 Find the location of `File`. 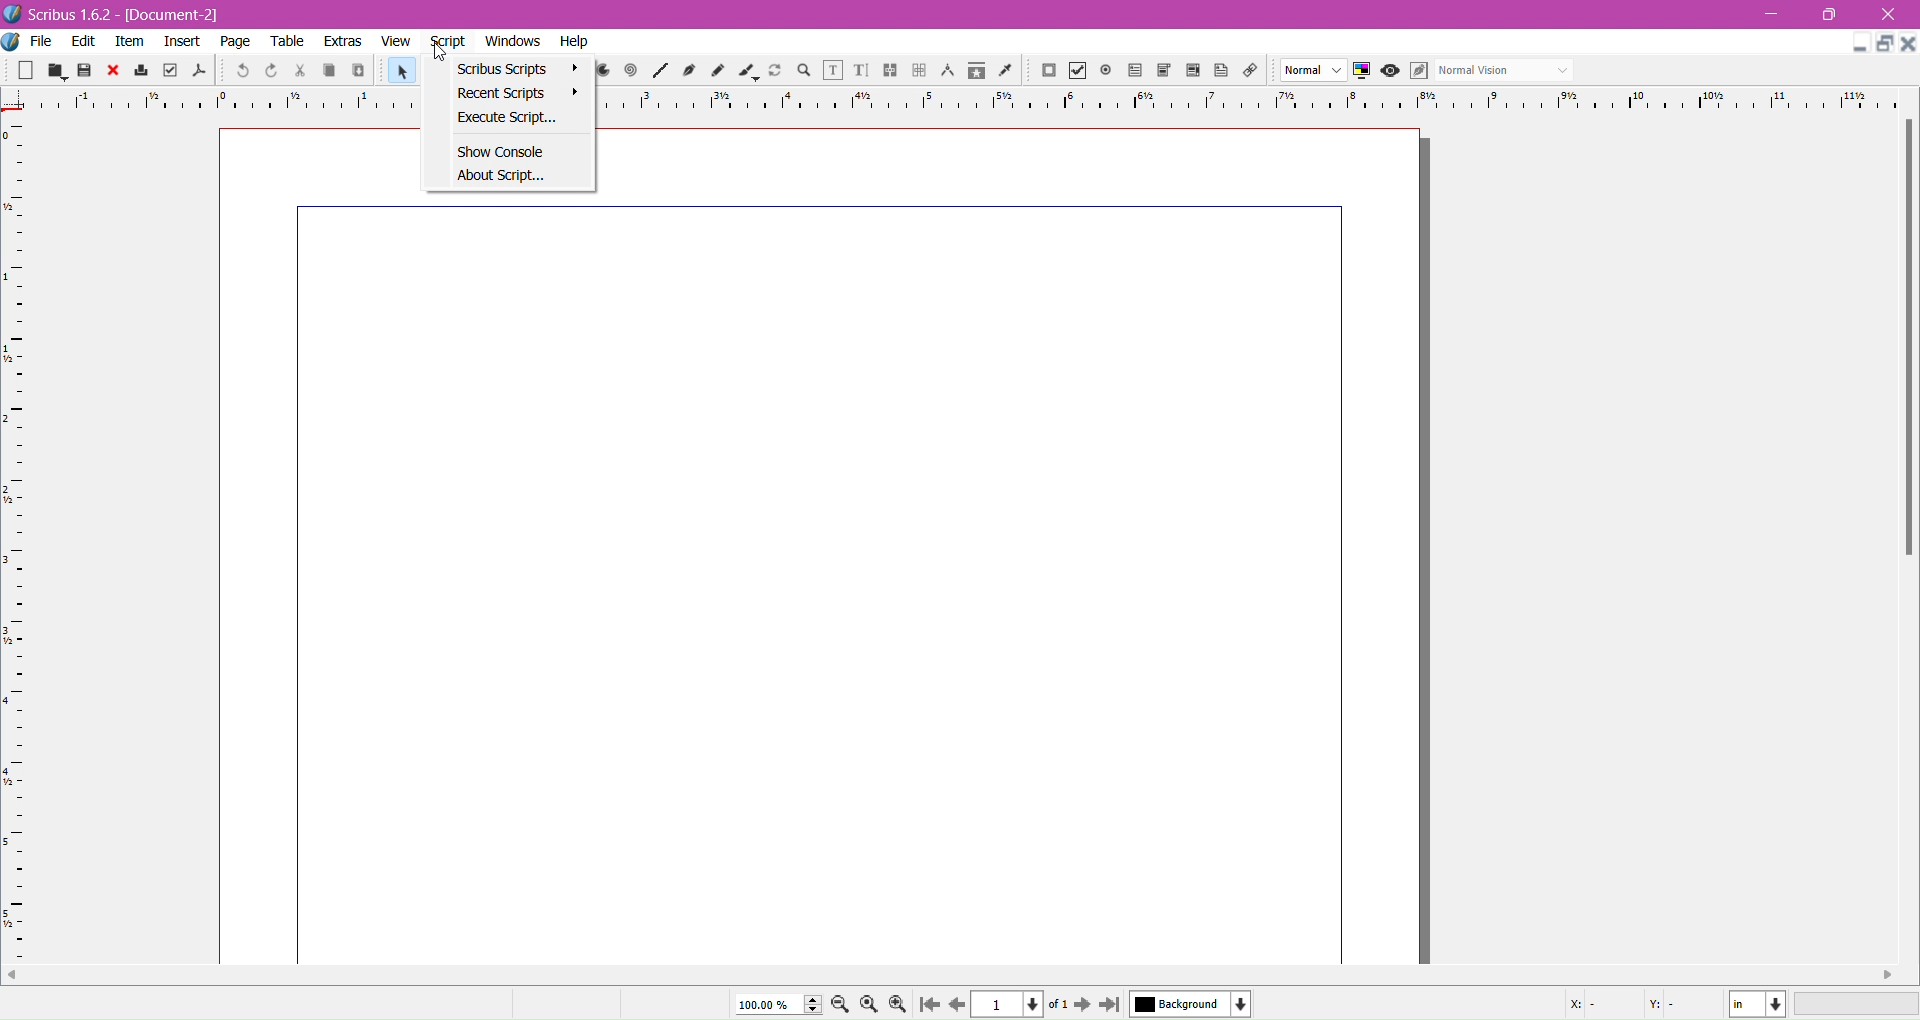

File is located at coordinates (43, 42).